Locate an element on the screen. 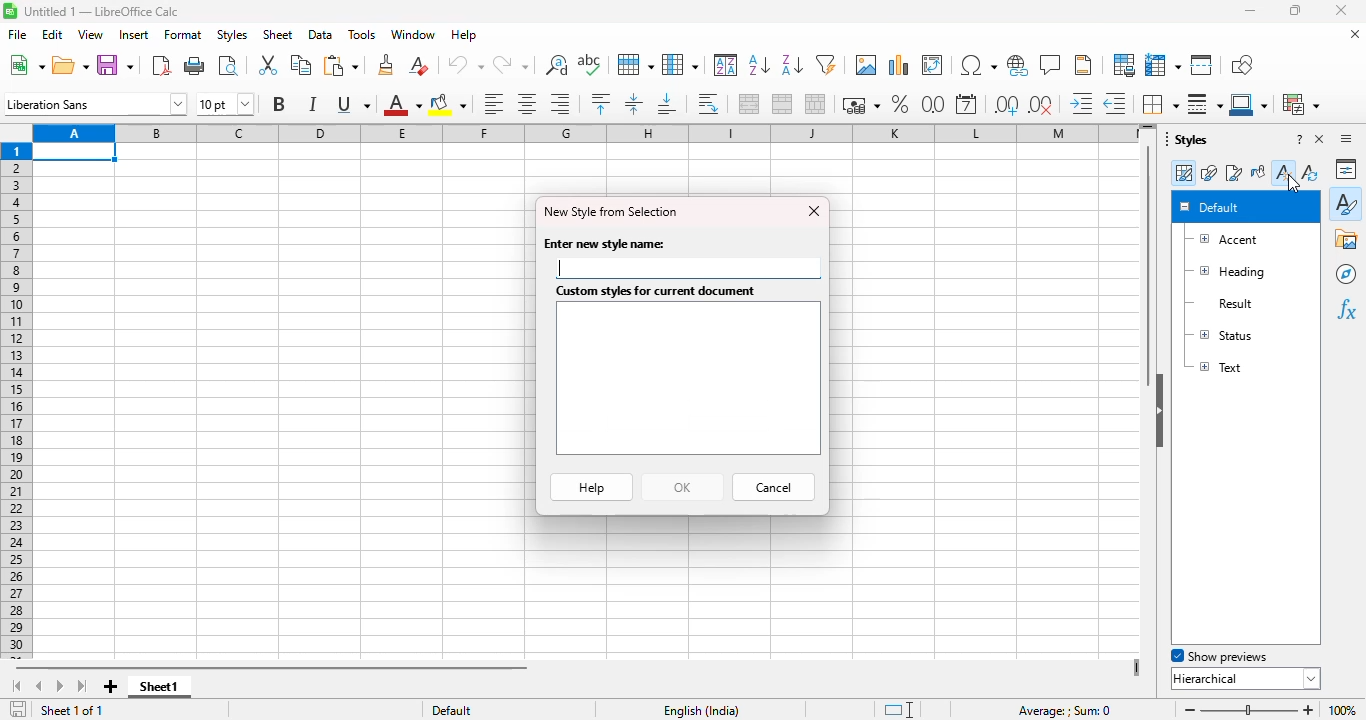 This screenshot has height=720, width=1366. insert special characters is located at coordinates (978, 65).